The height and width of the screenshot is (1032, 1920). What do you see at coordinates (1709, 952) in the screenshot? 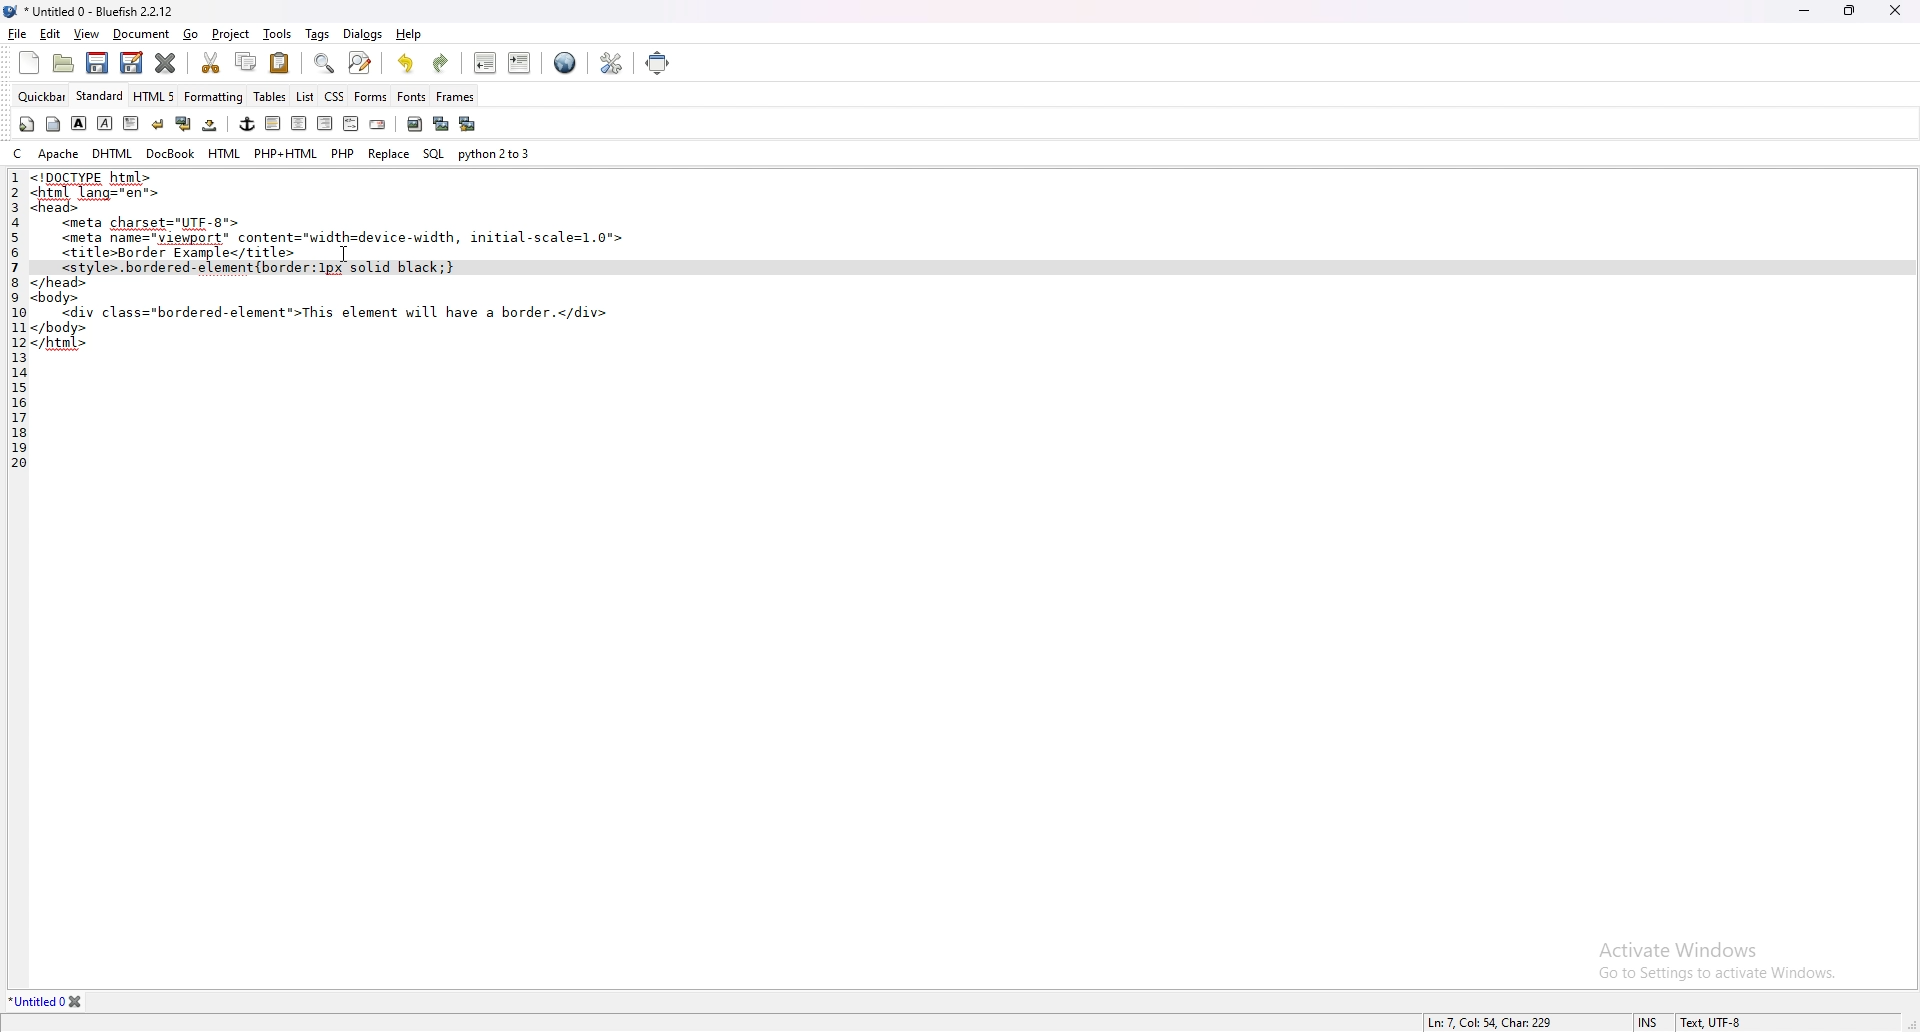
I see `Activate Windows
Go to Settings to activate Windows.` at bounding box center [1709, 952].